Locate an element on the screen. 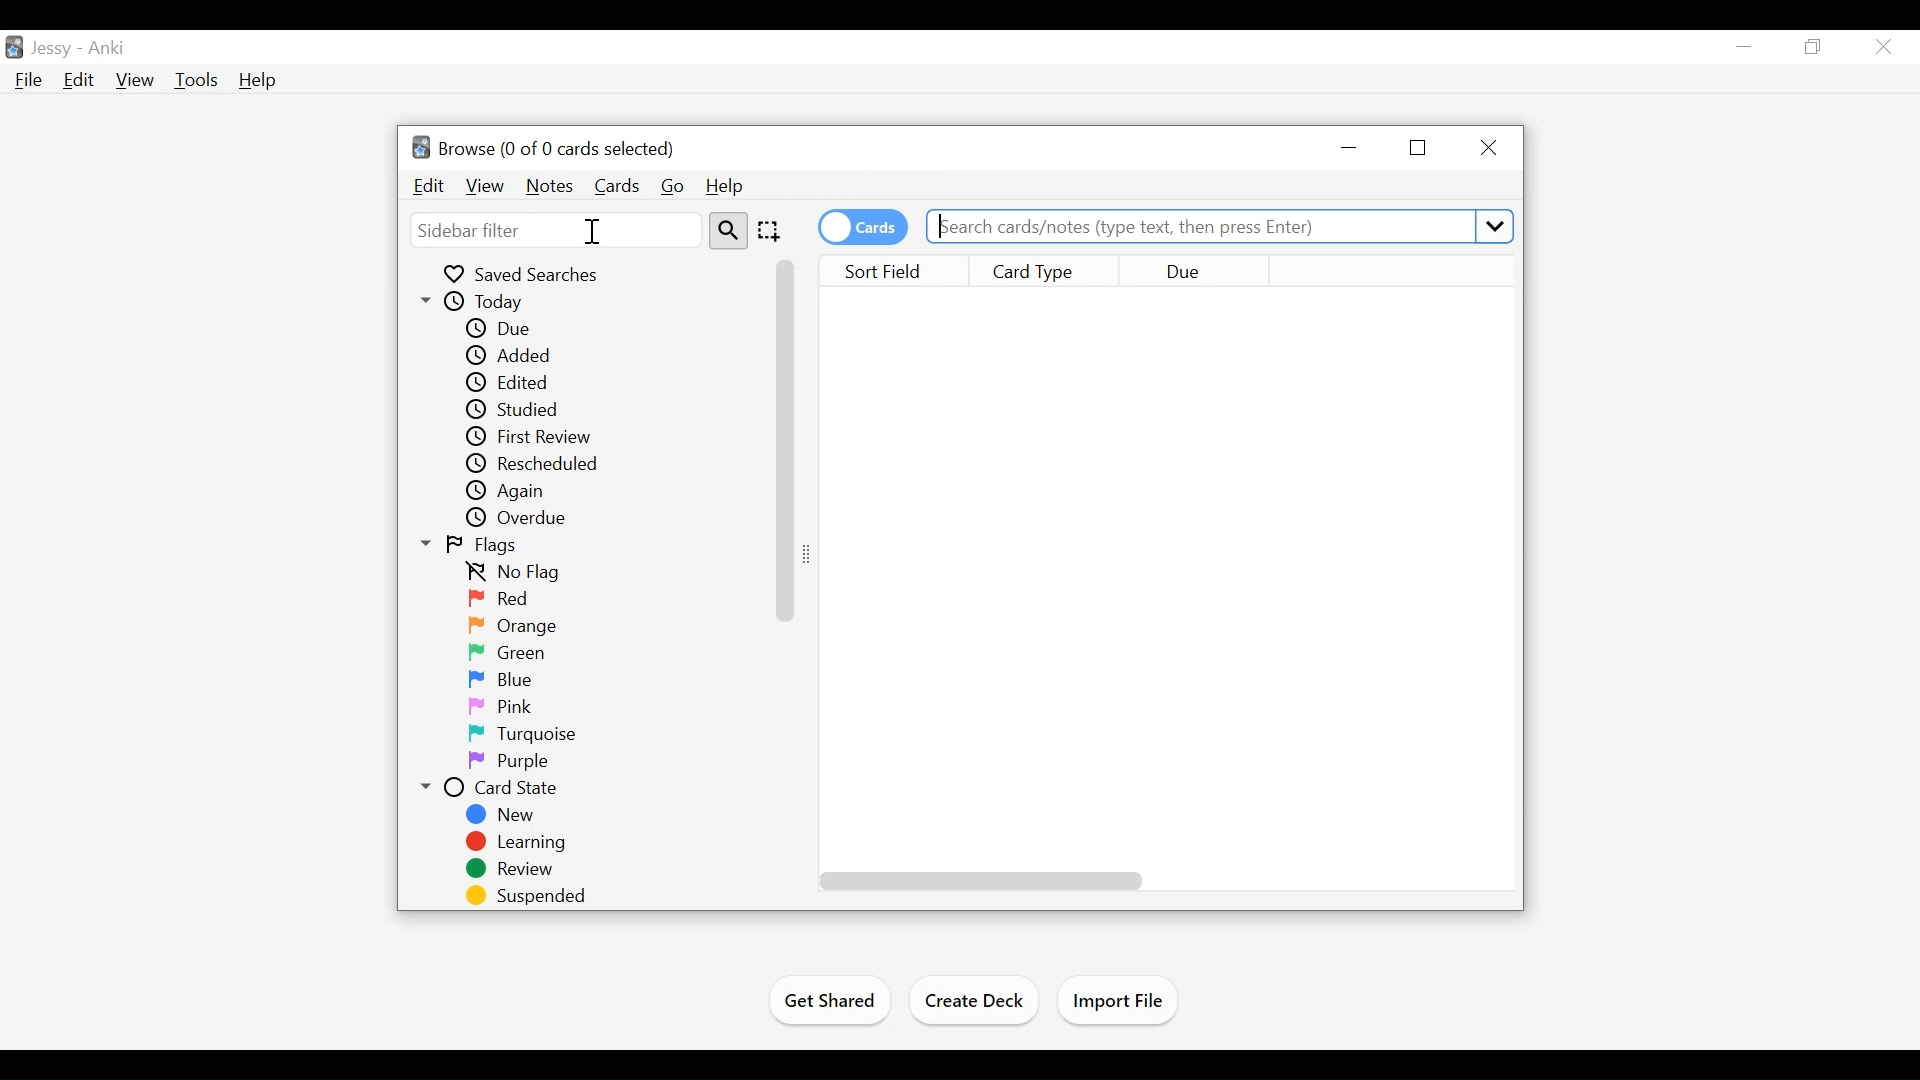  Browse (number of cards out of cards selected) is located at coordinates (543, 147).